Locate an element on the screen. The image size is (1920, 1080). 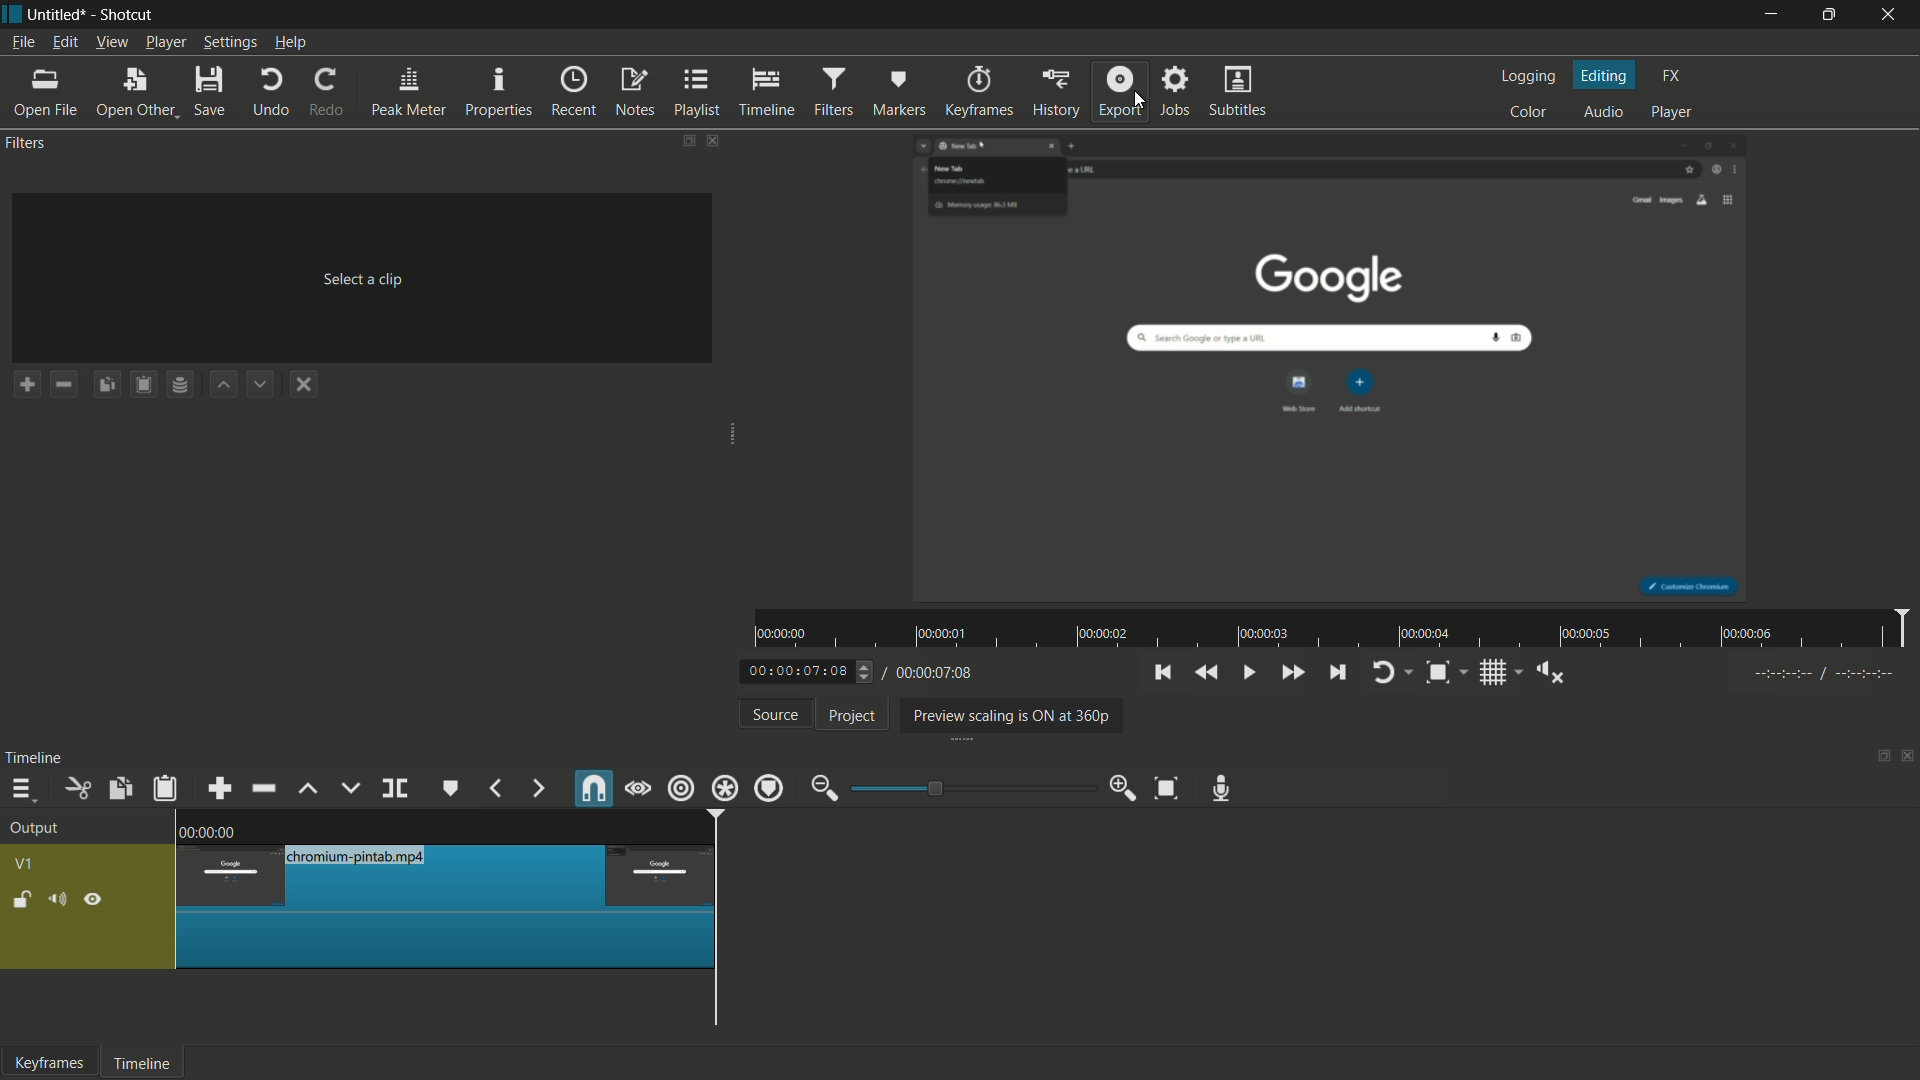
peak meter is located at coordinates (408, 93).